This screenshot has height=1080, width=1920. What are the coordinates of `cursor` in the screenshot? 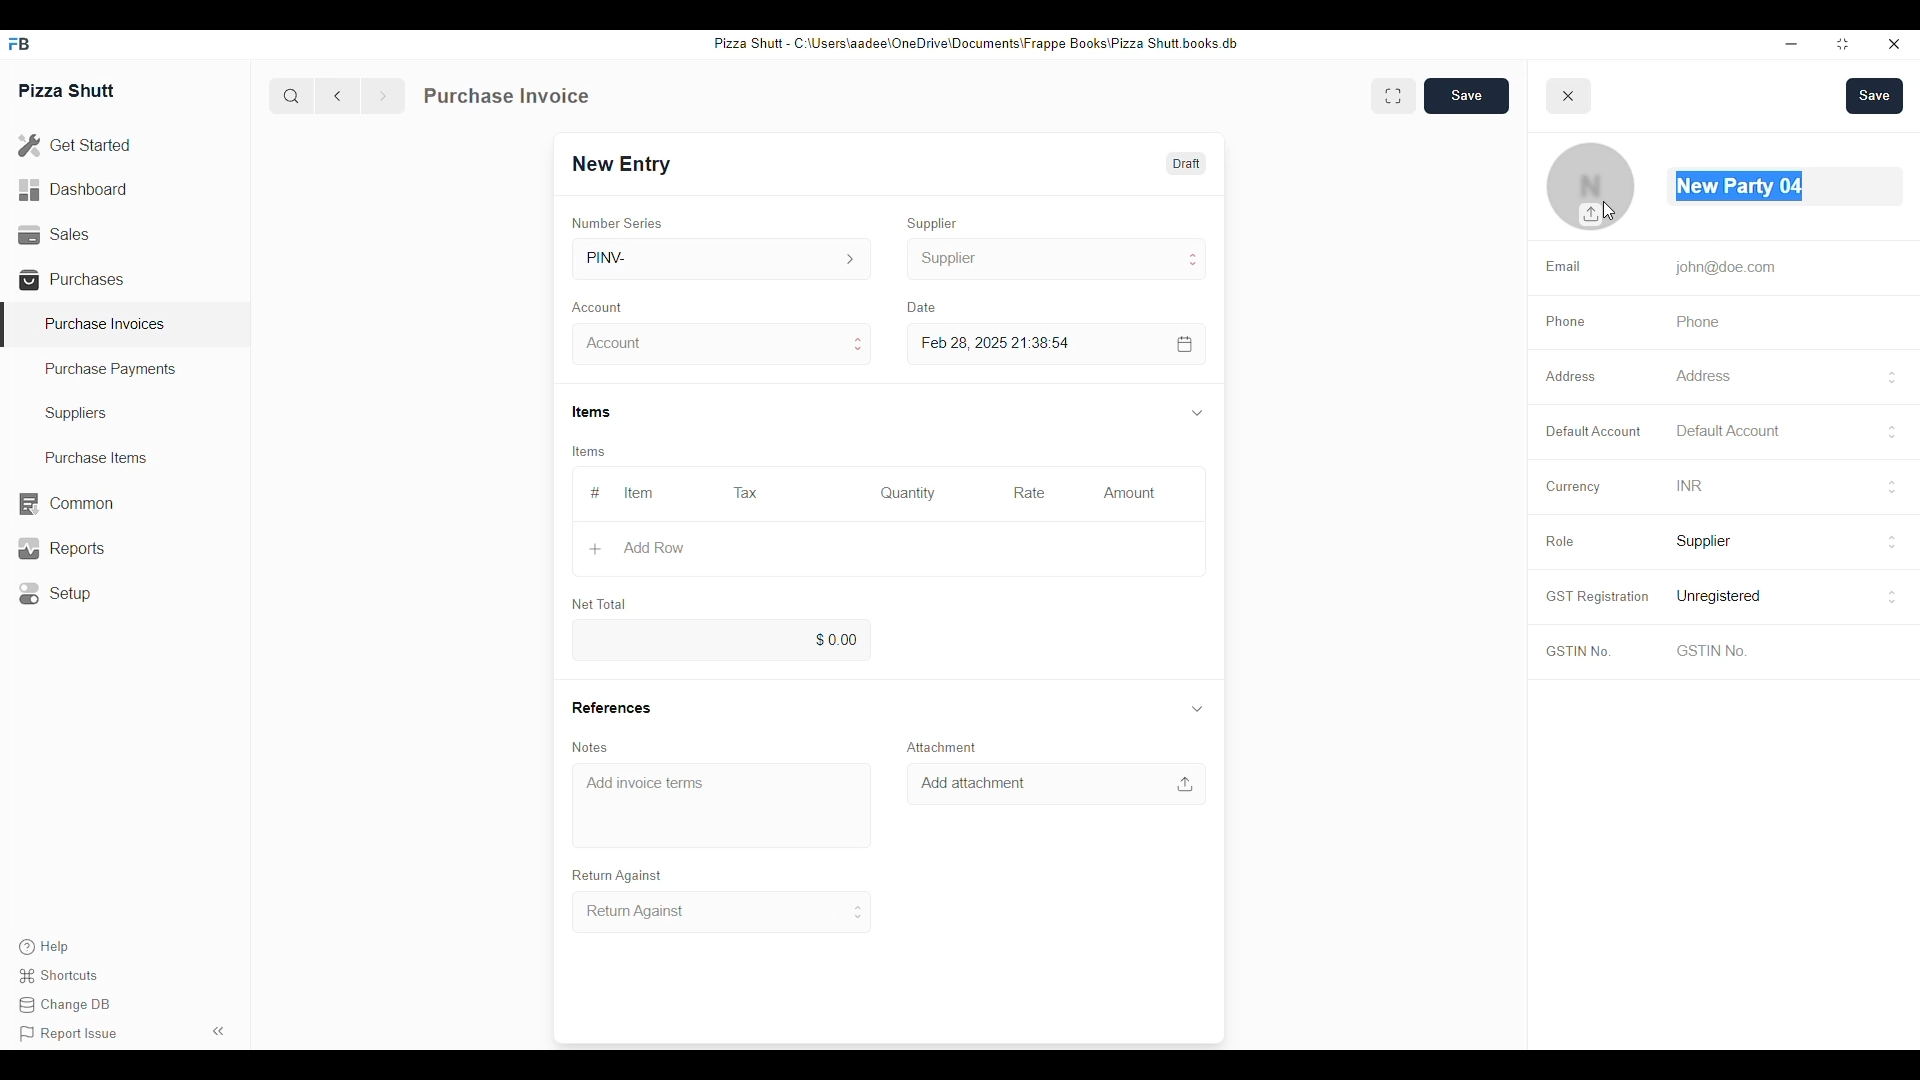 It's located at (1612, 211).